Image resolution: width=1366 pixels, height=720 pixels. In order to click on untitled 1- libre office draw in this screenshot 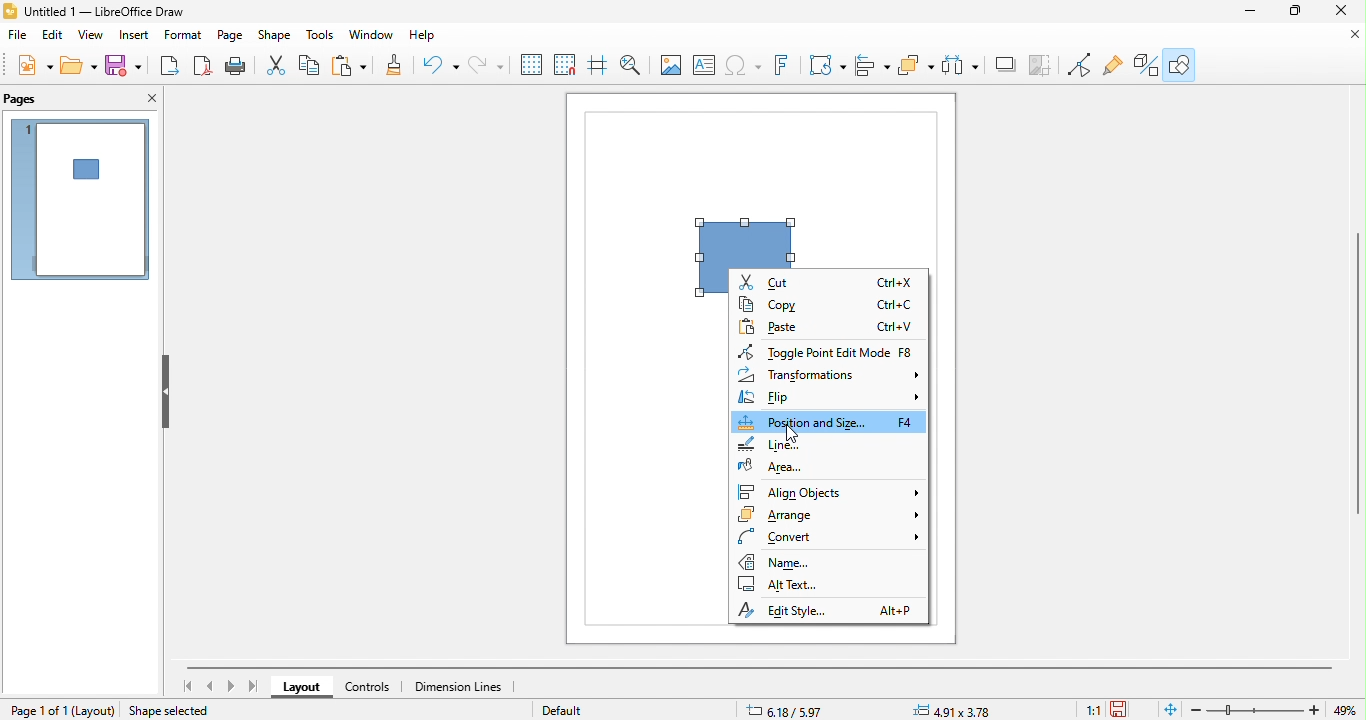, I will do `click(114, 12)`.